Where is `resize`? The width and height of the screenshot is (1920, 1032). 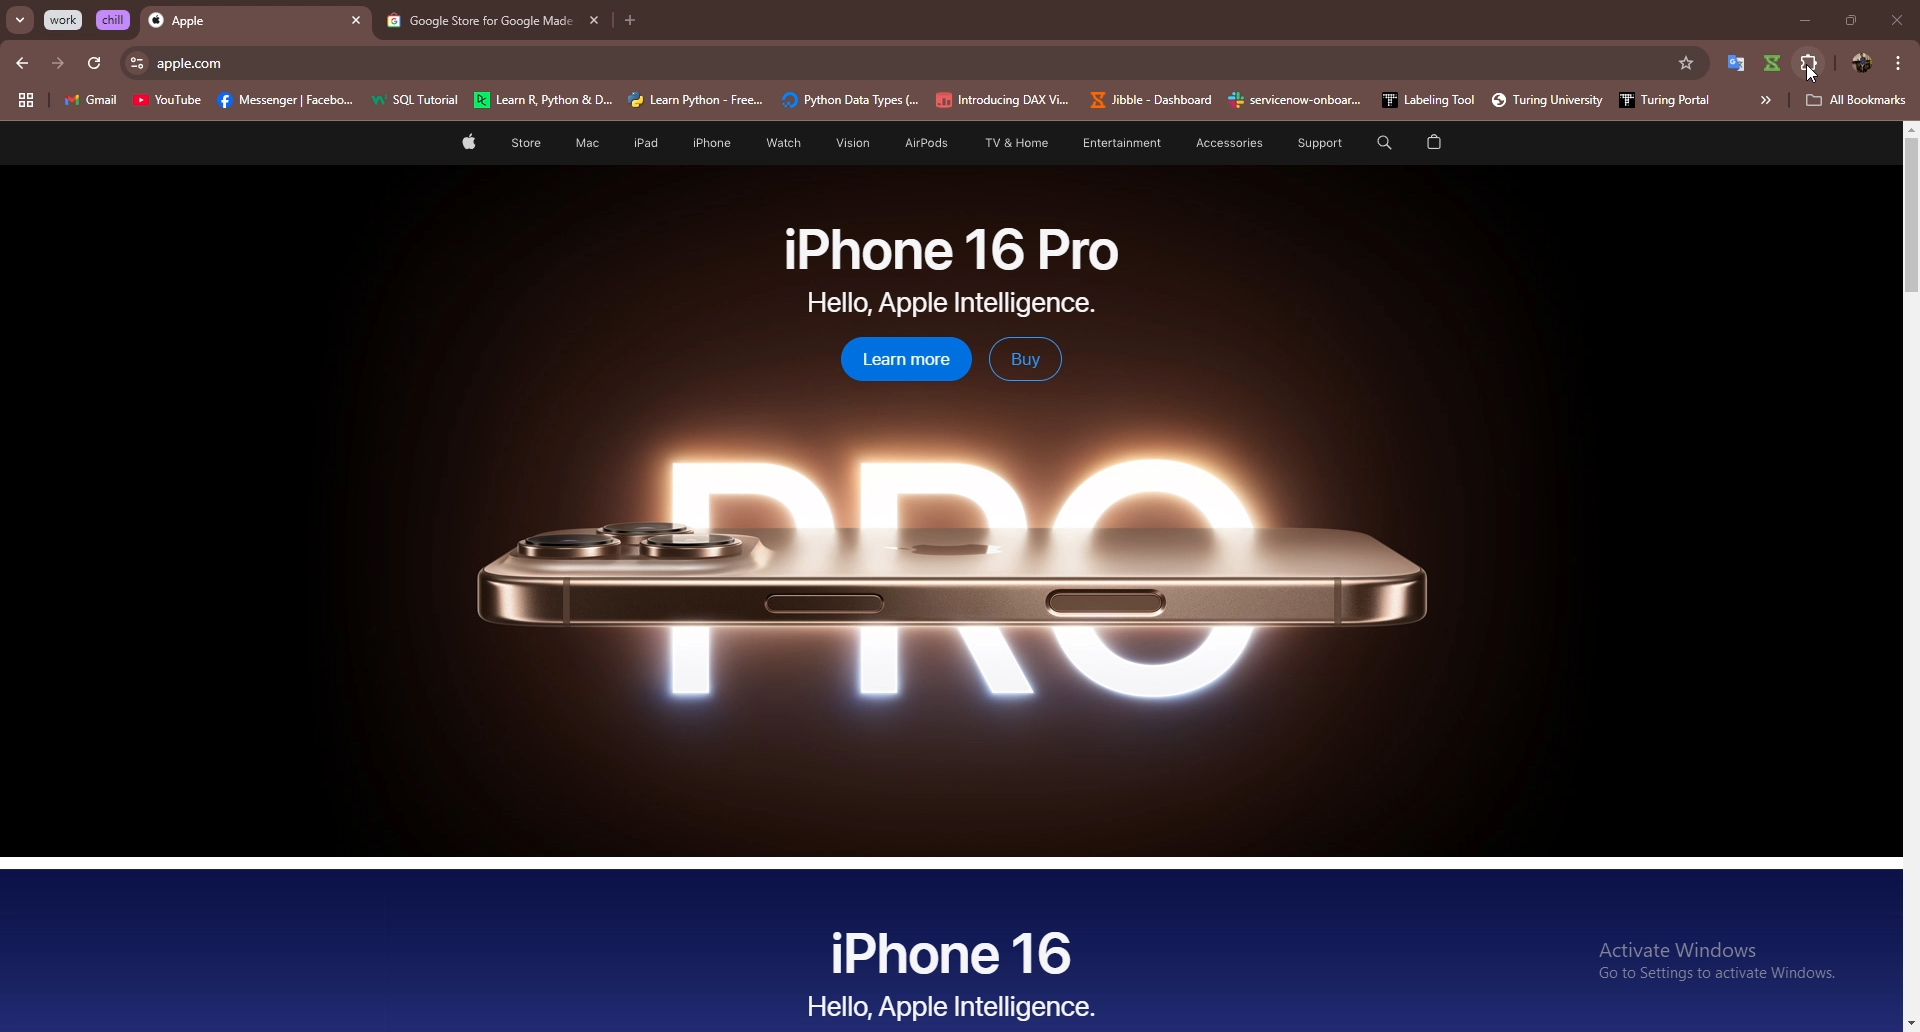 resize is located at coordinates (1850, 20).